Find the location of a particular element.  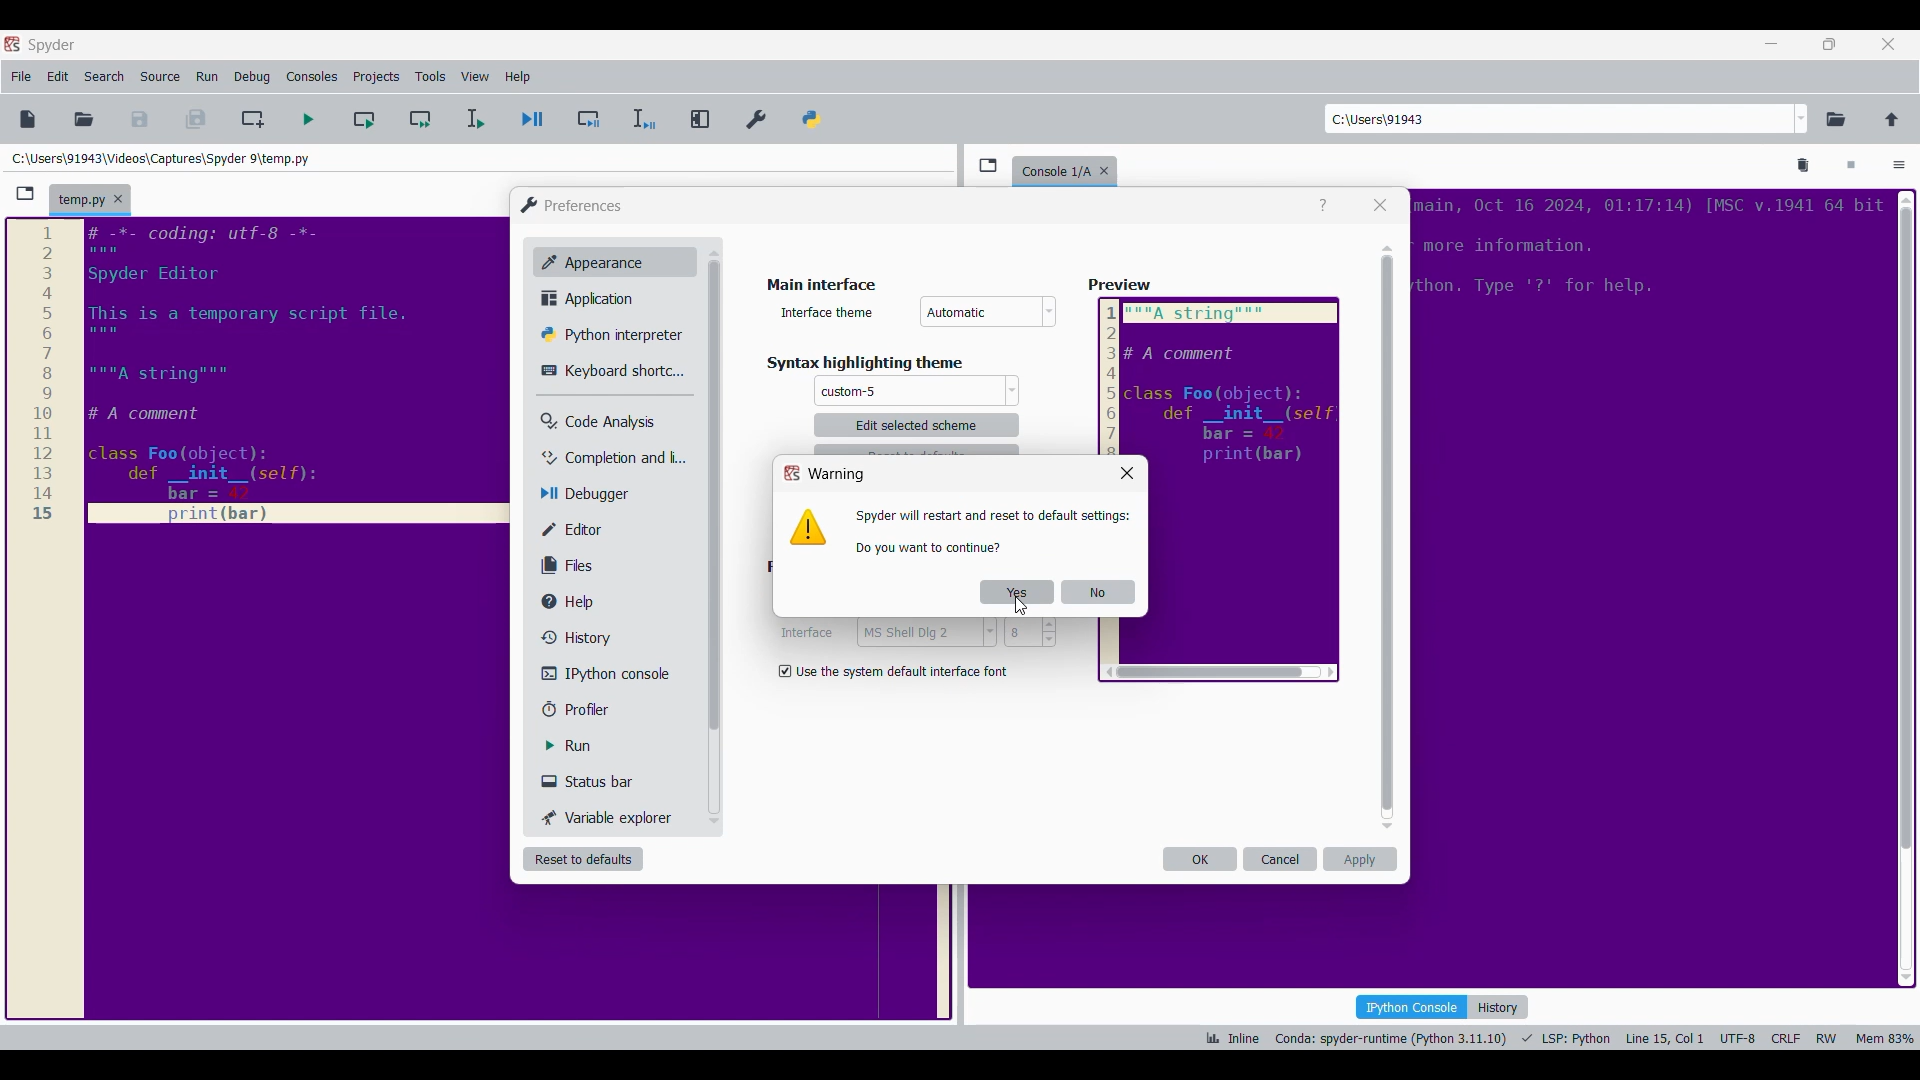

Current code is located at coordinates (258, 375).